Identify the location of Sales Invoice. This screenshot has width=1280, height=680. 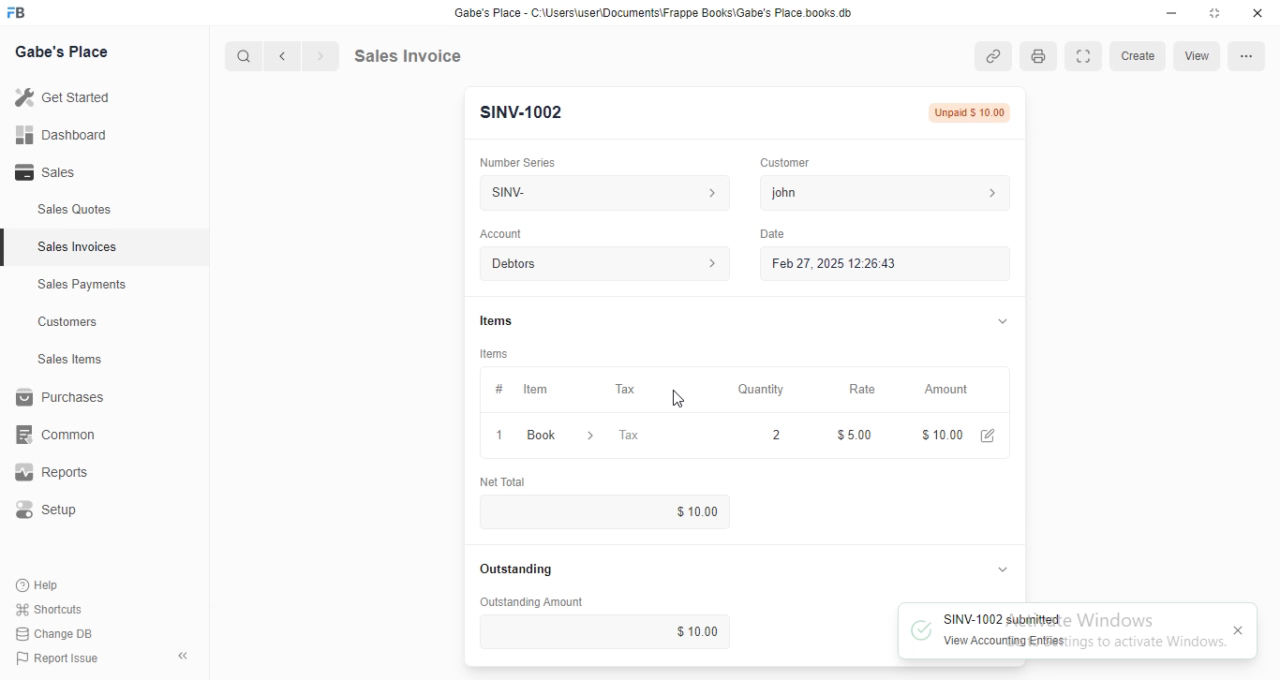
(451, 56).